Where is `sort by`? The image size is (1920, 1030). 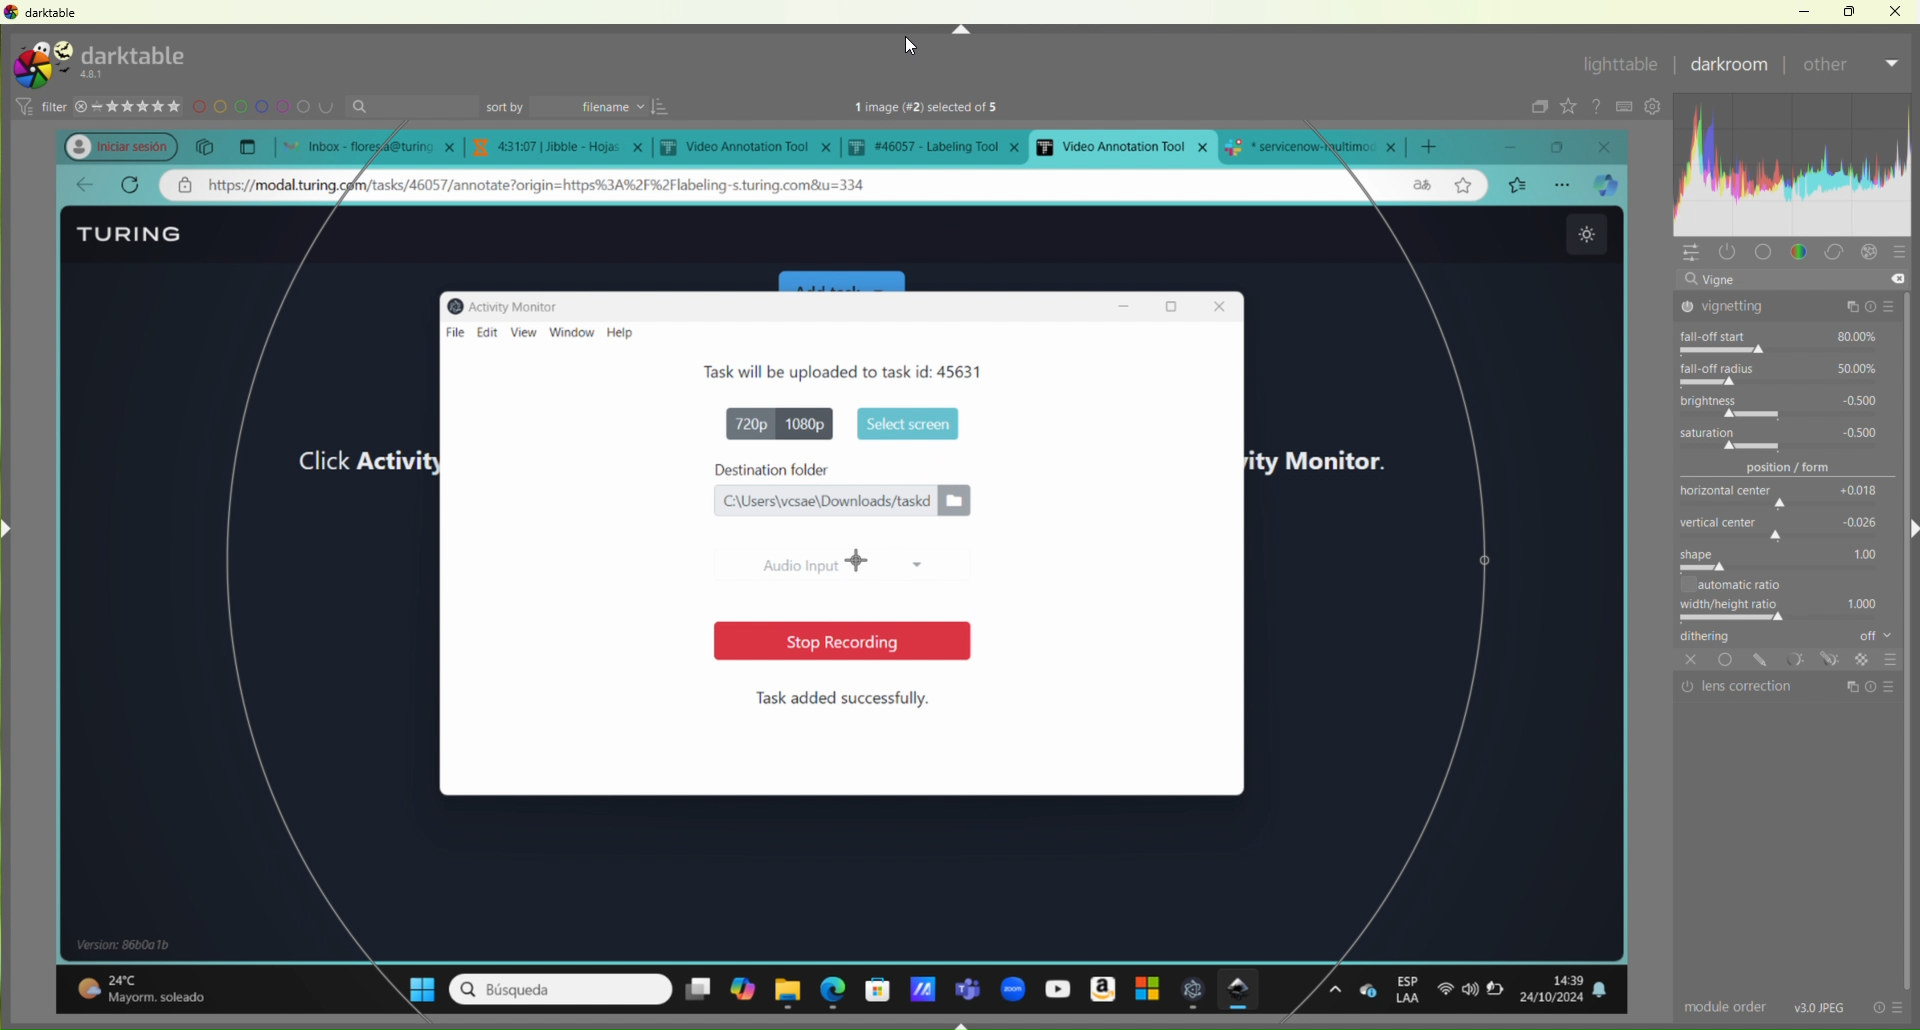
sort by is located at coordinates (577, 105).